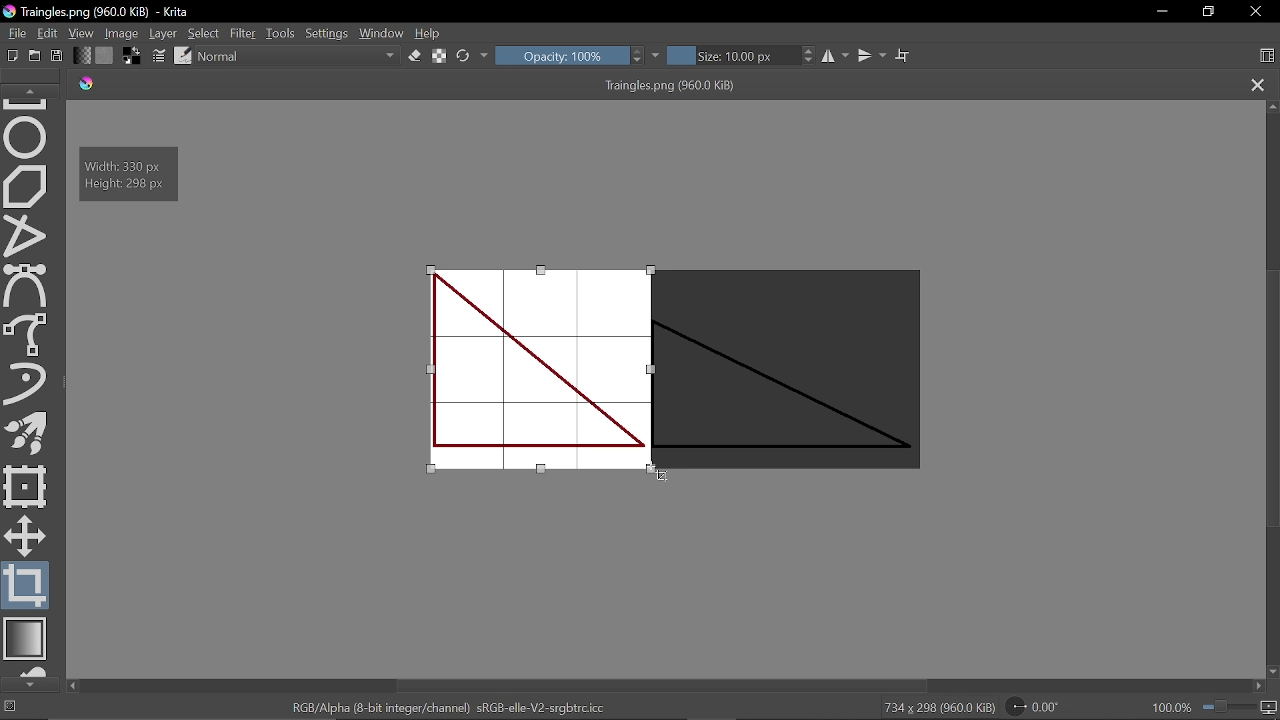  What do you see at coordinates (30, 436) in the screenshot?
I see `Multibrush tool` at bounding box center [30, 436].